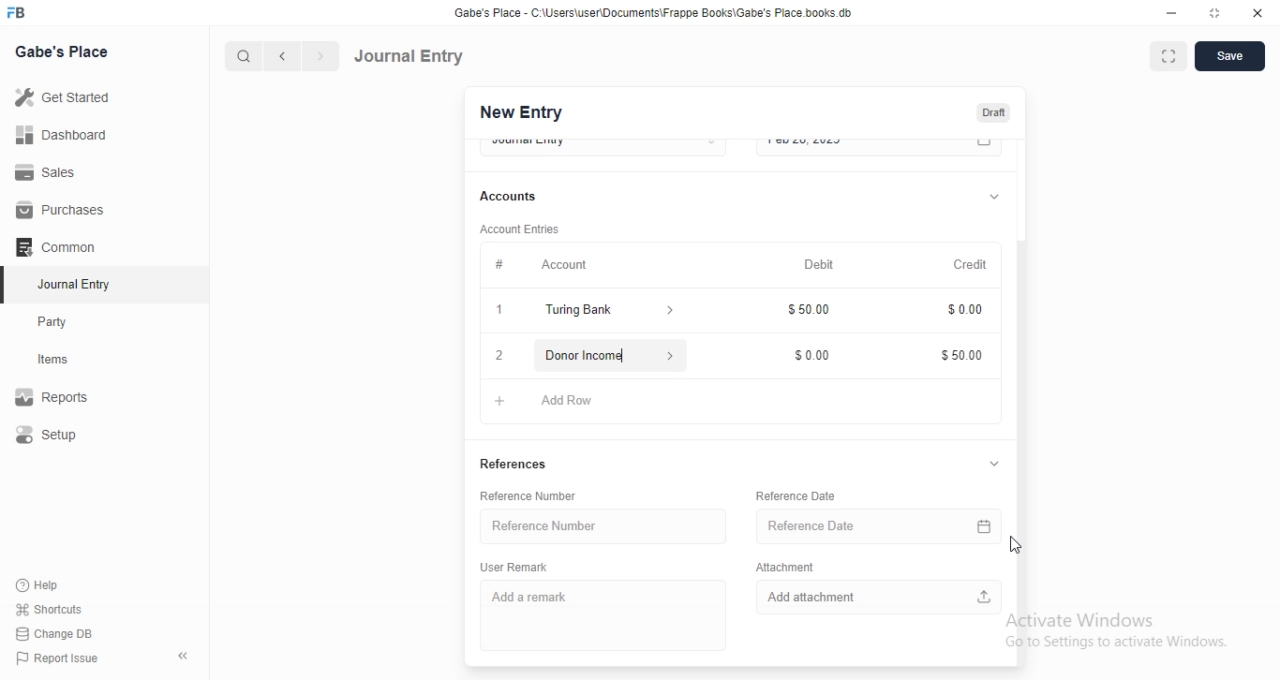  I want to click on Reference Number, so click(597, 525).